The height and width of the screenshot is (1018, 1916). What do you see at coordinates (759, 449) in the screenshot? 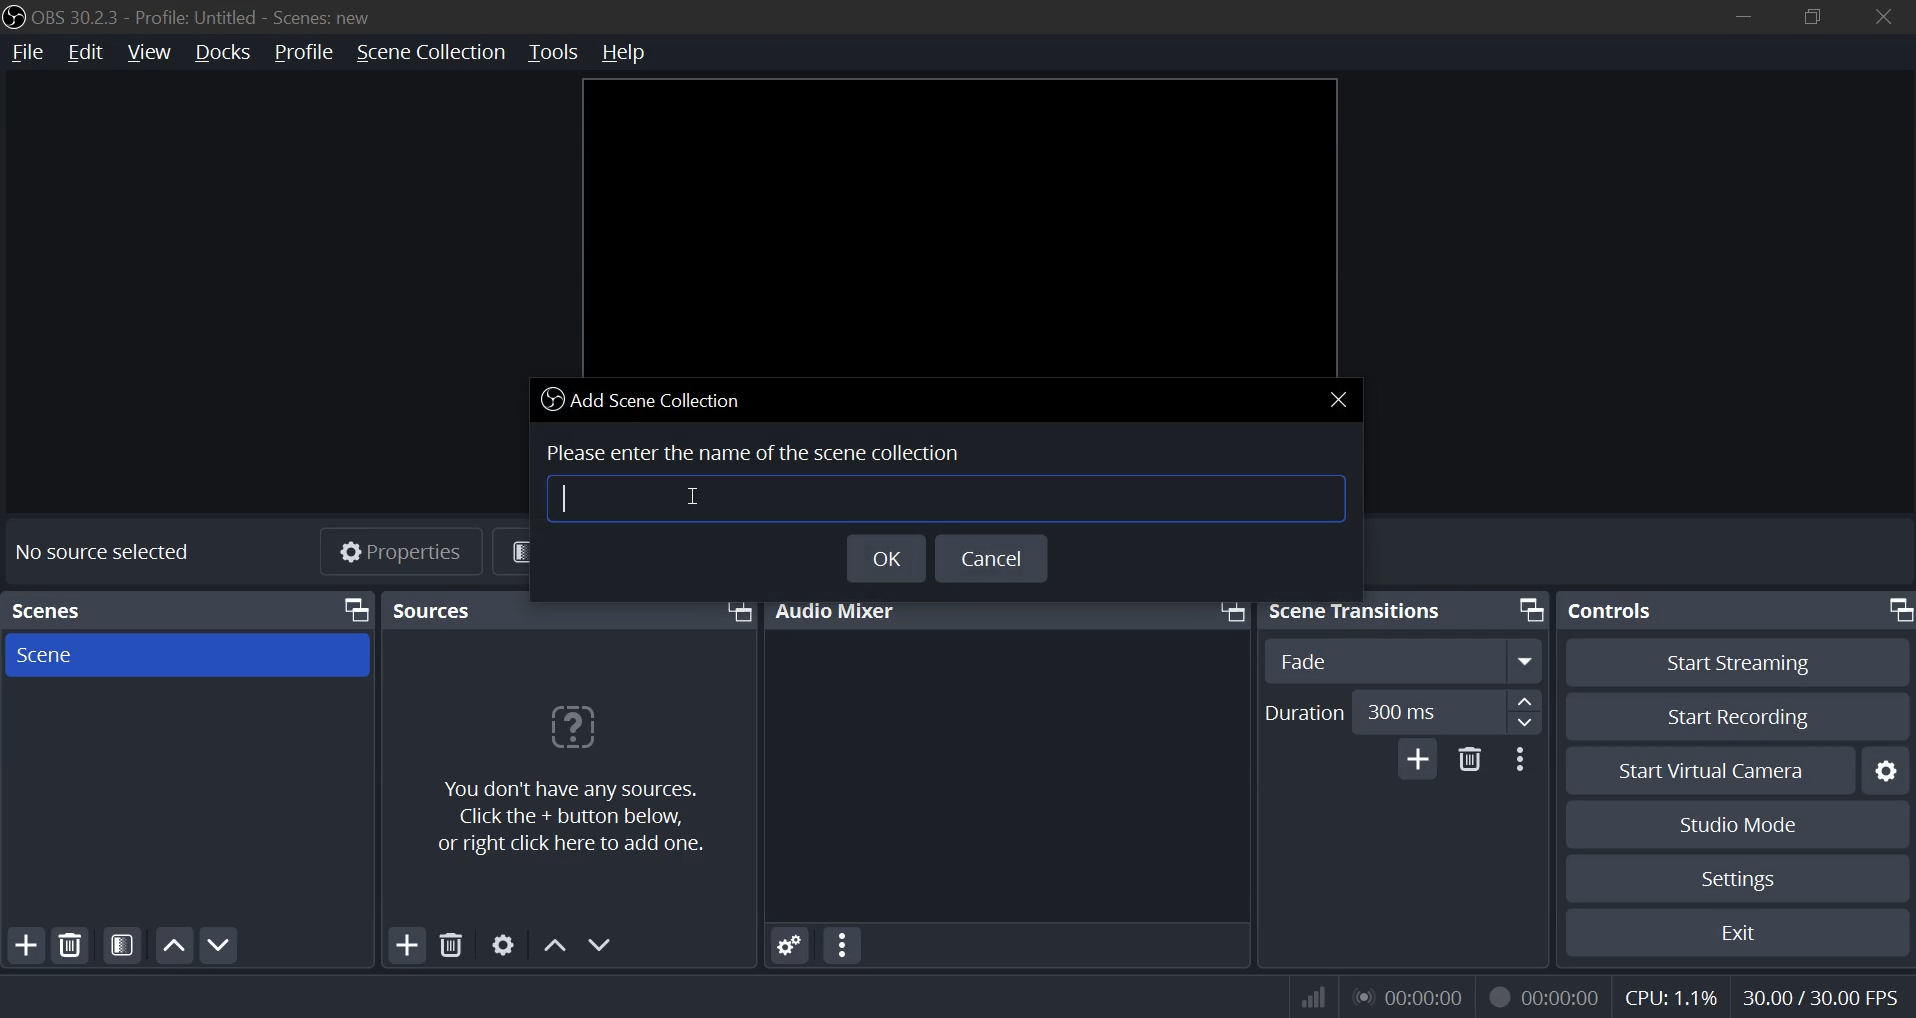
I see `Please enter the name of the scene collection` at bounding box center [759, 449].